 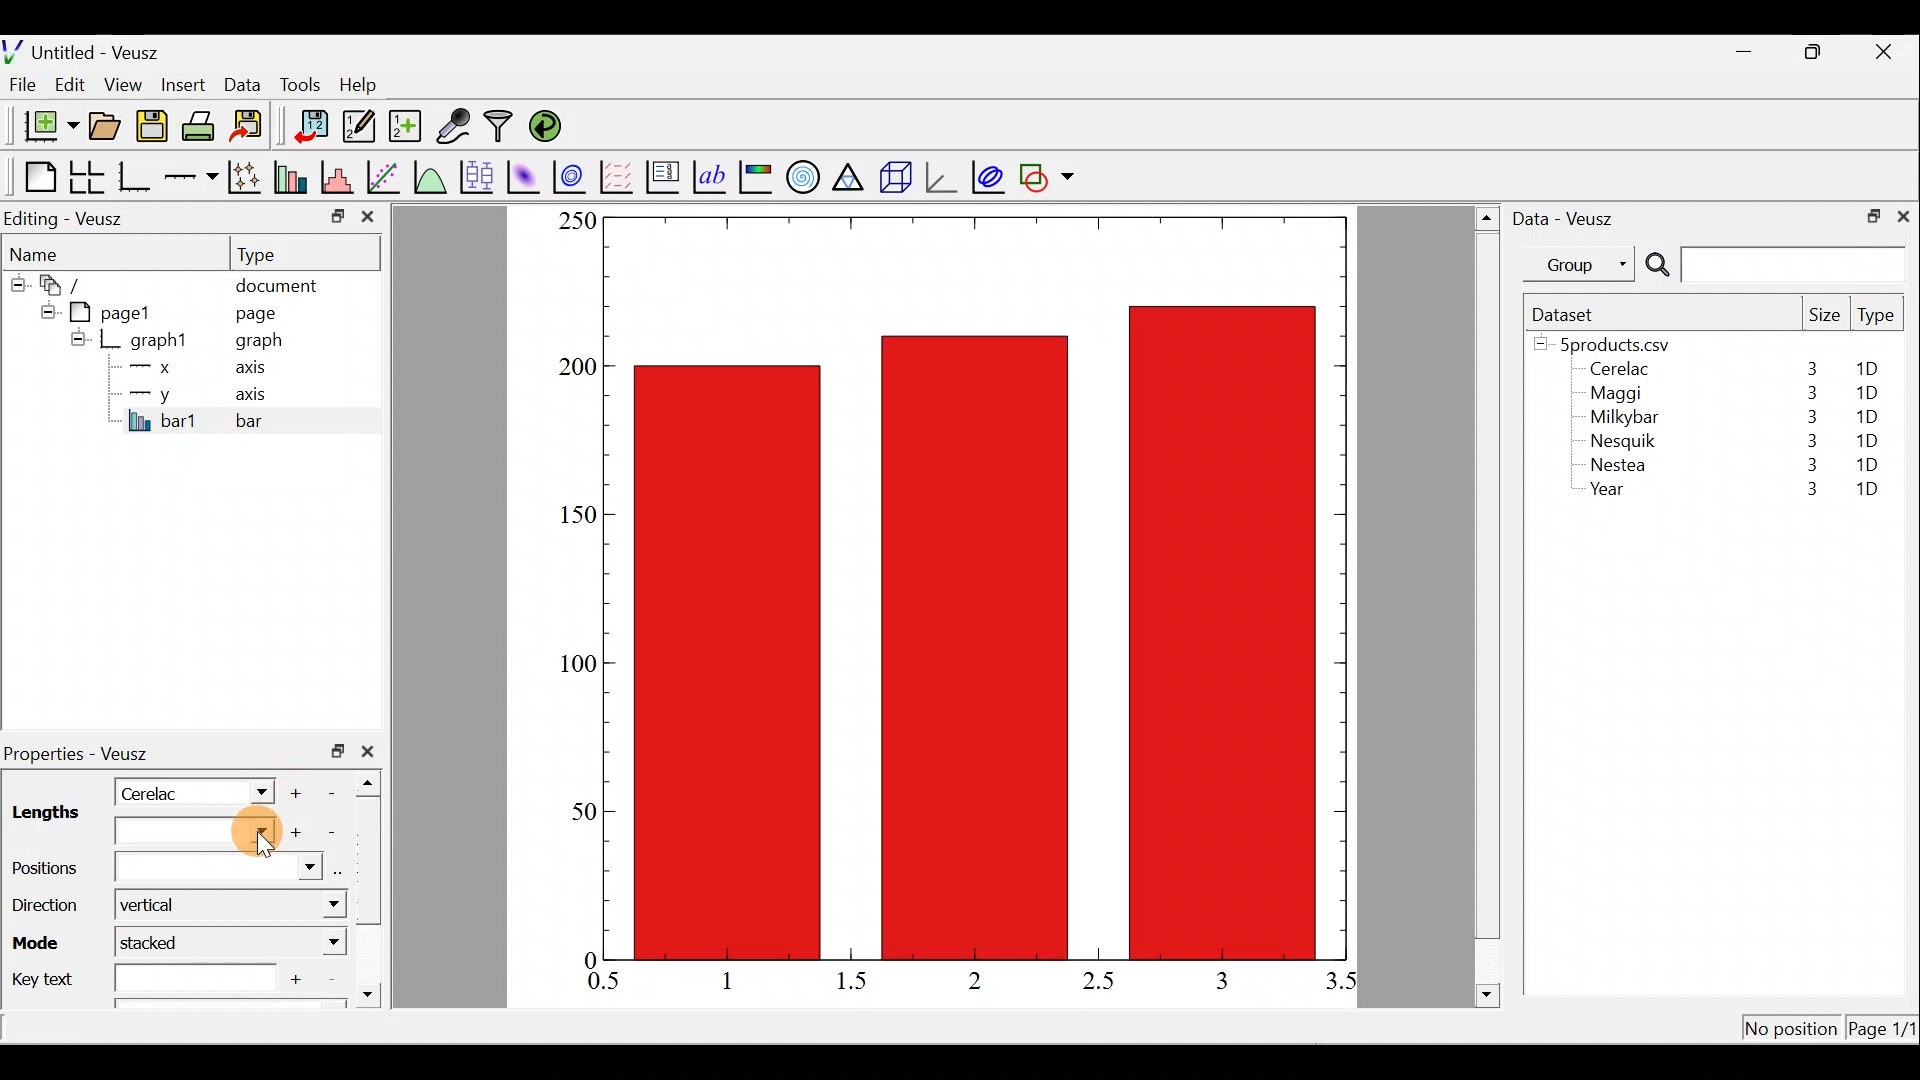 I want to click on 100, so click(x=572, y=667).